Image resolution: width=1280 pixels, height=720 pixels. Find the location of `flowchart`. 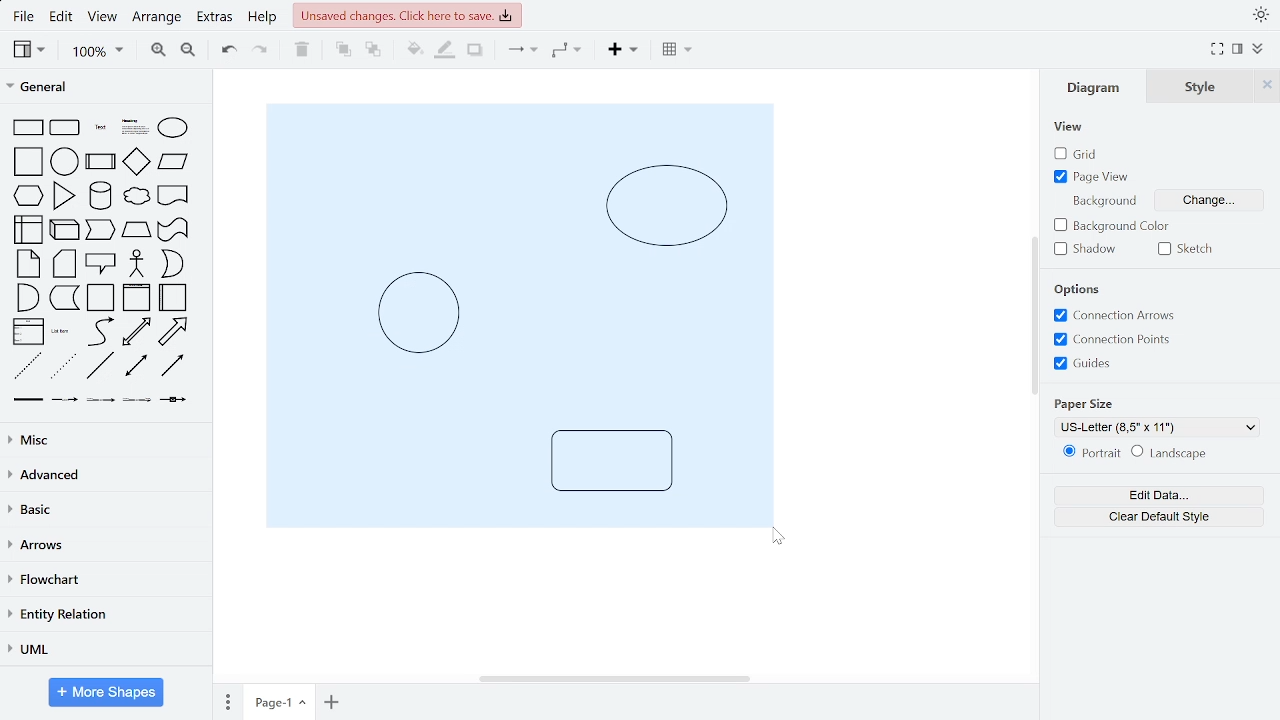

flowchart is located at coordinates (101, 581).